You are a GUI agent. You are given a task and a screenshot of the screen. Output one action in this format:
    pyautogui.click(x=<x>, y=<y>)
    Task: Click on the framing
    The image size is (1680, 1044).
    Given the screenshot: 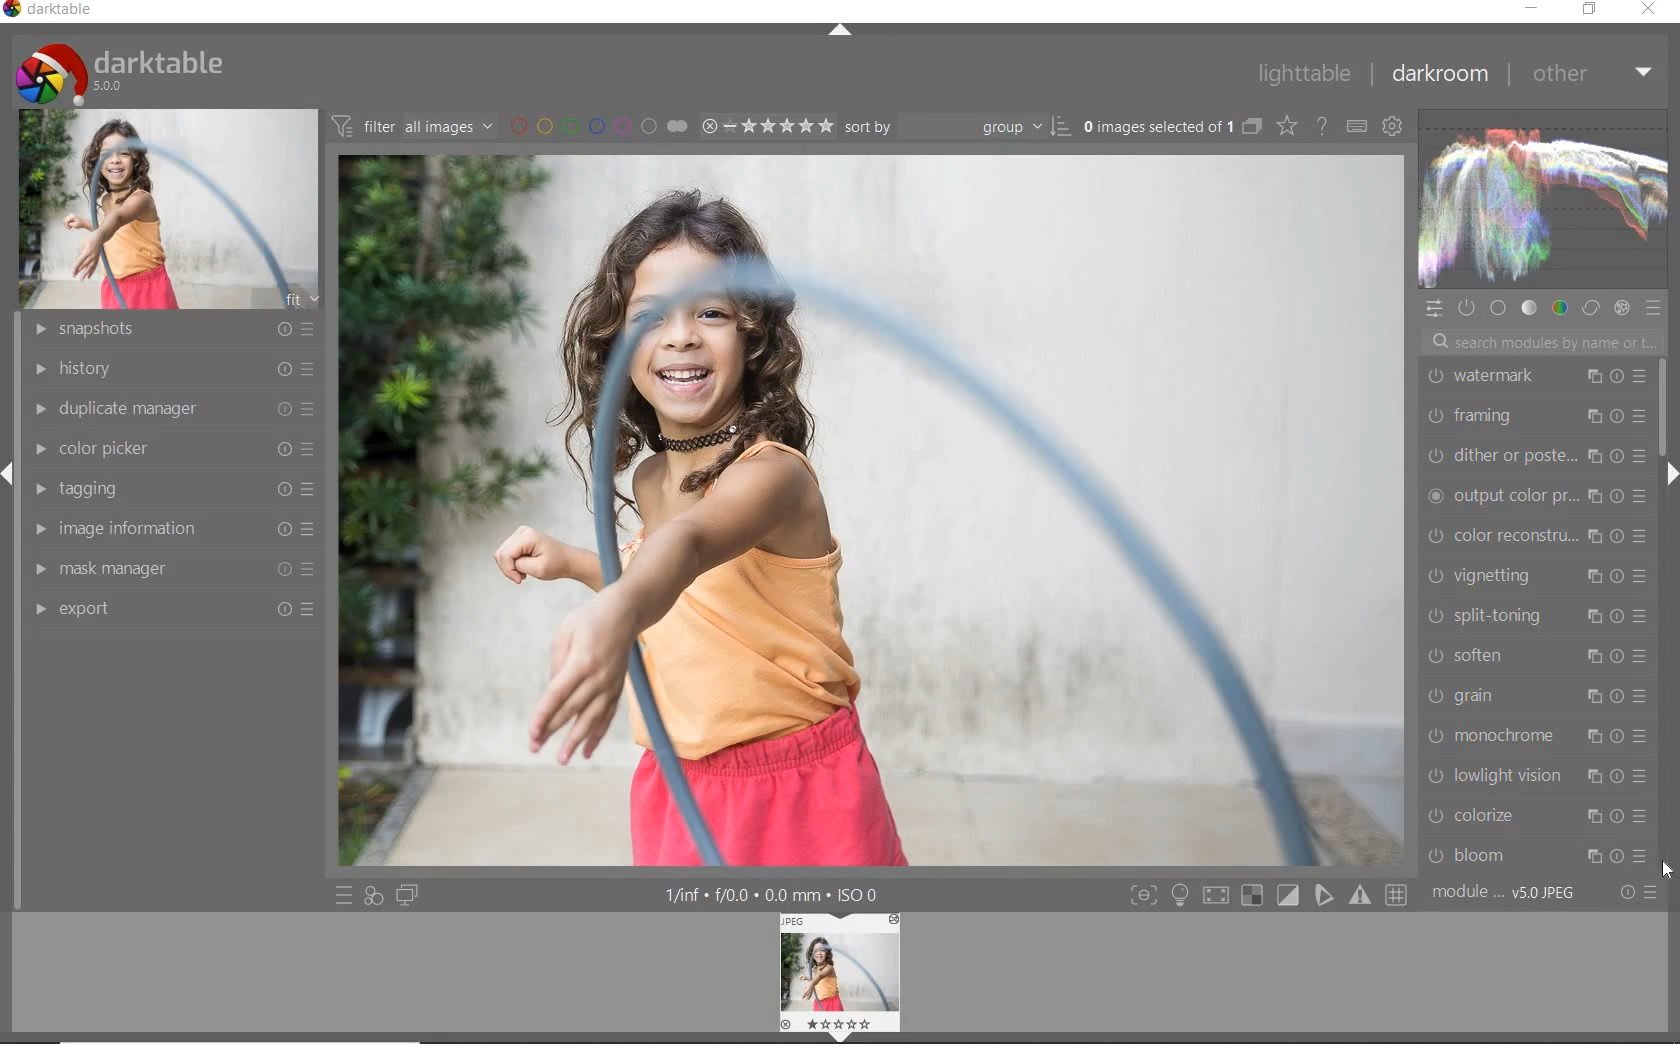 What is the action you would take?
    pyautogui.click(x=1536, y=412)
    